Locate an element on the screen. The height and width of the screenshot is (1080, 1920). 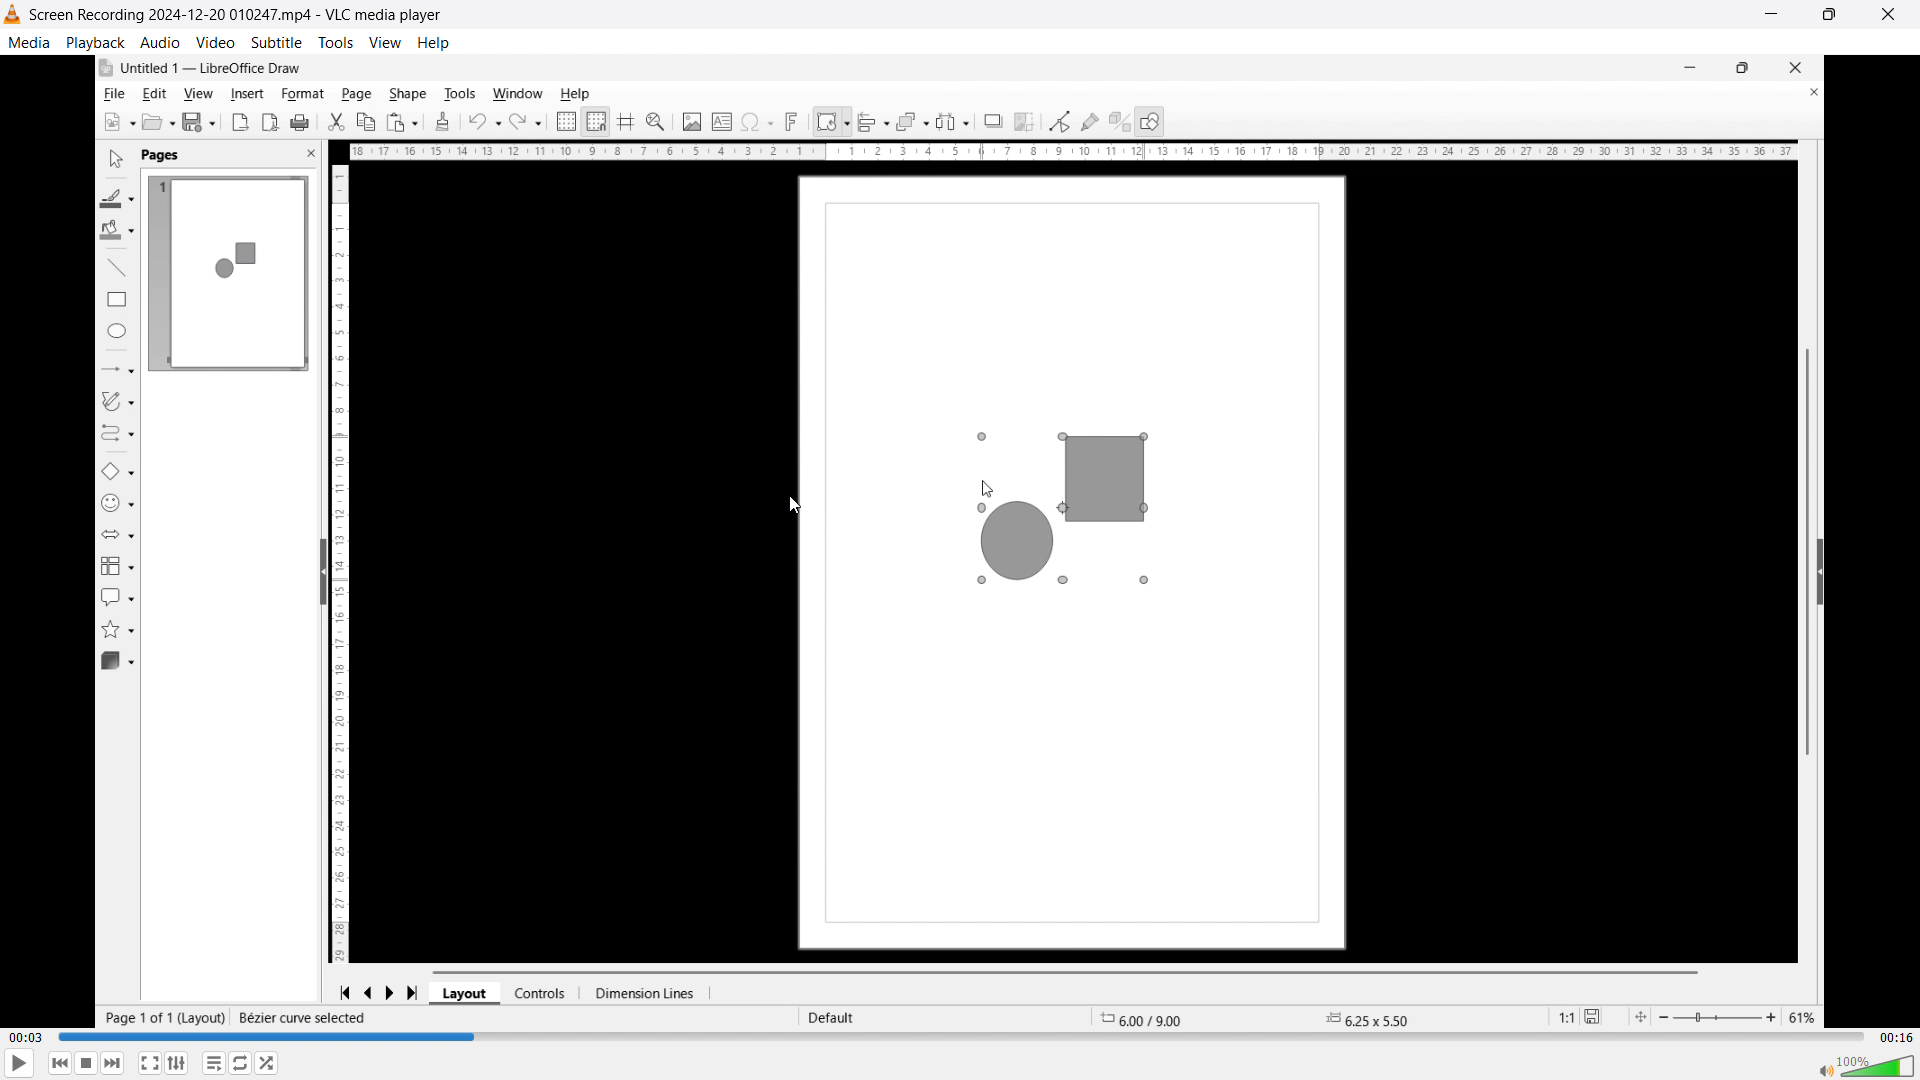
Click to toggle between loop all, loop one, no loop is located at coordinates (240, 1064).